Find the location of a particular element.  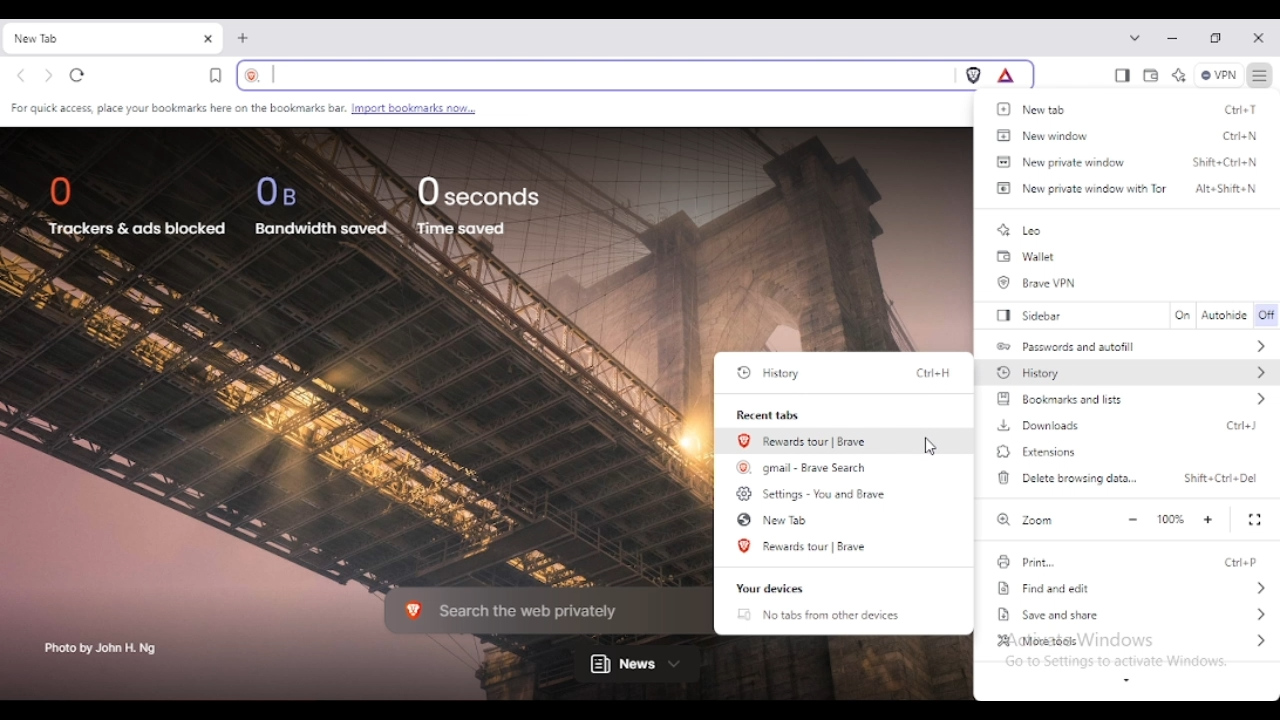

new window is located at coordinates (1041, 135).